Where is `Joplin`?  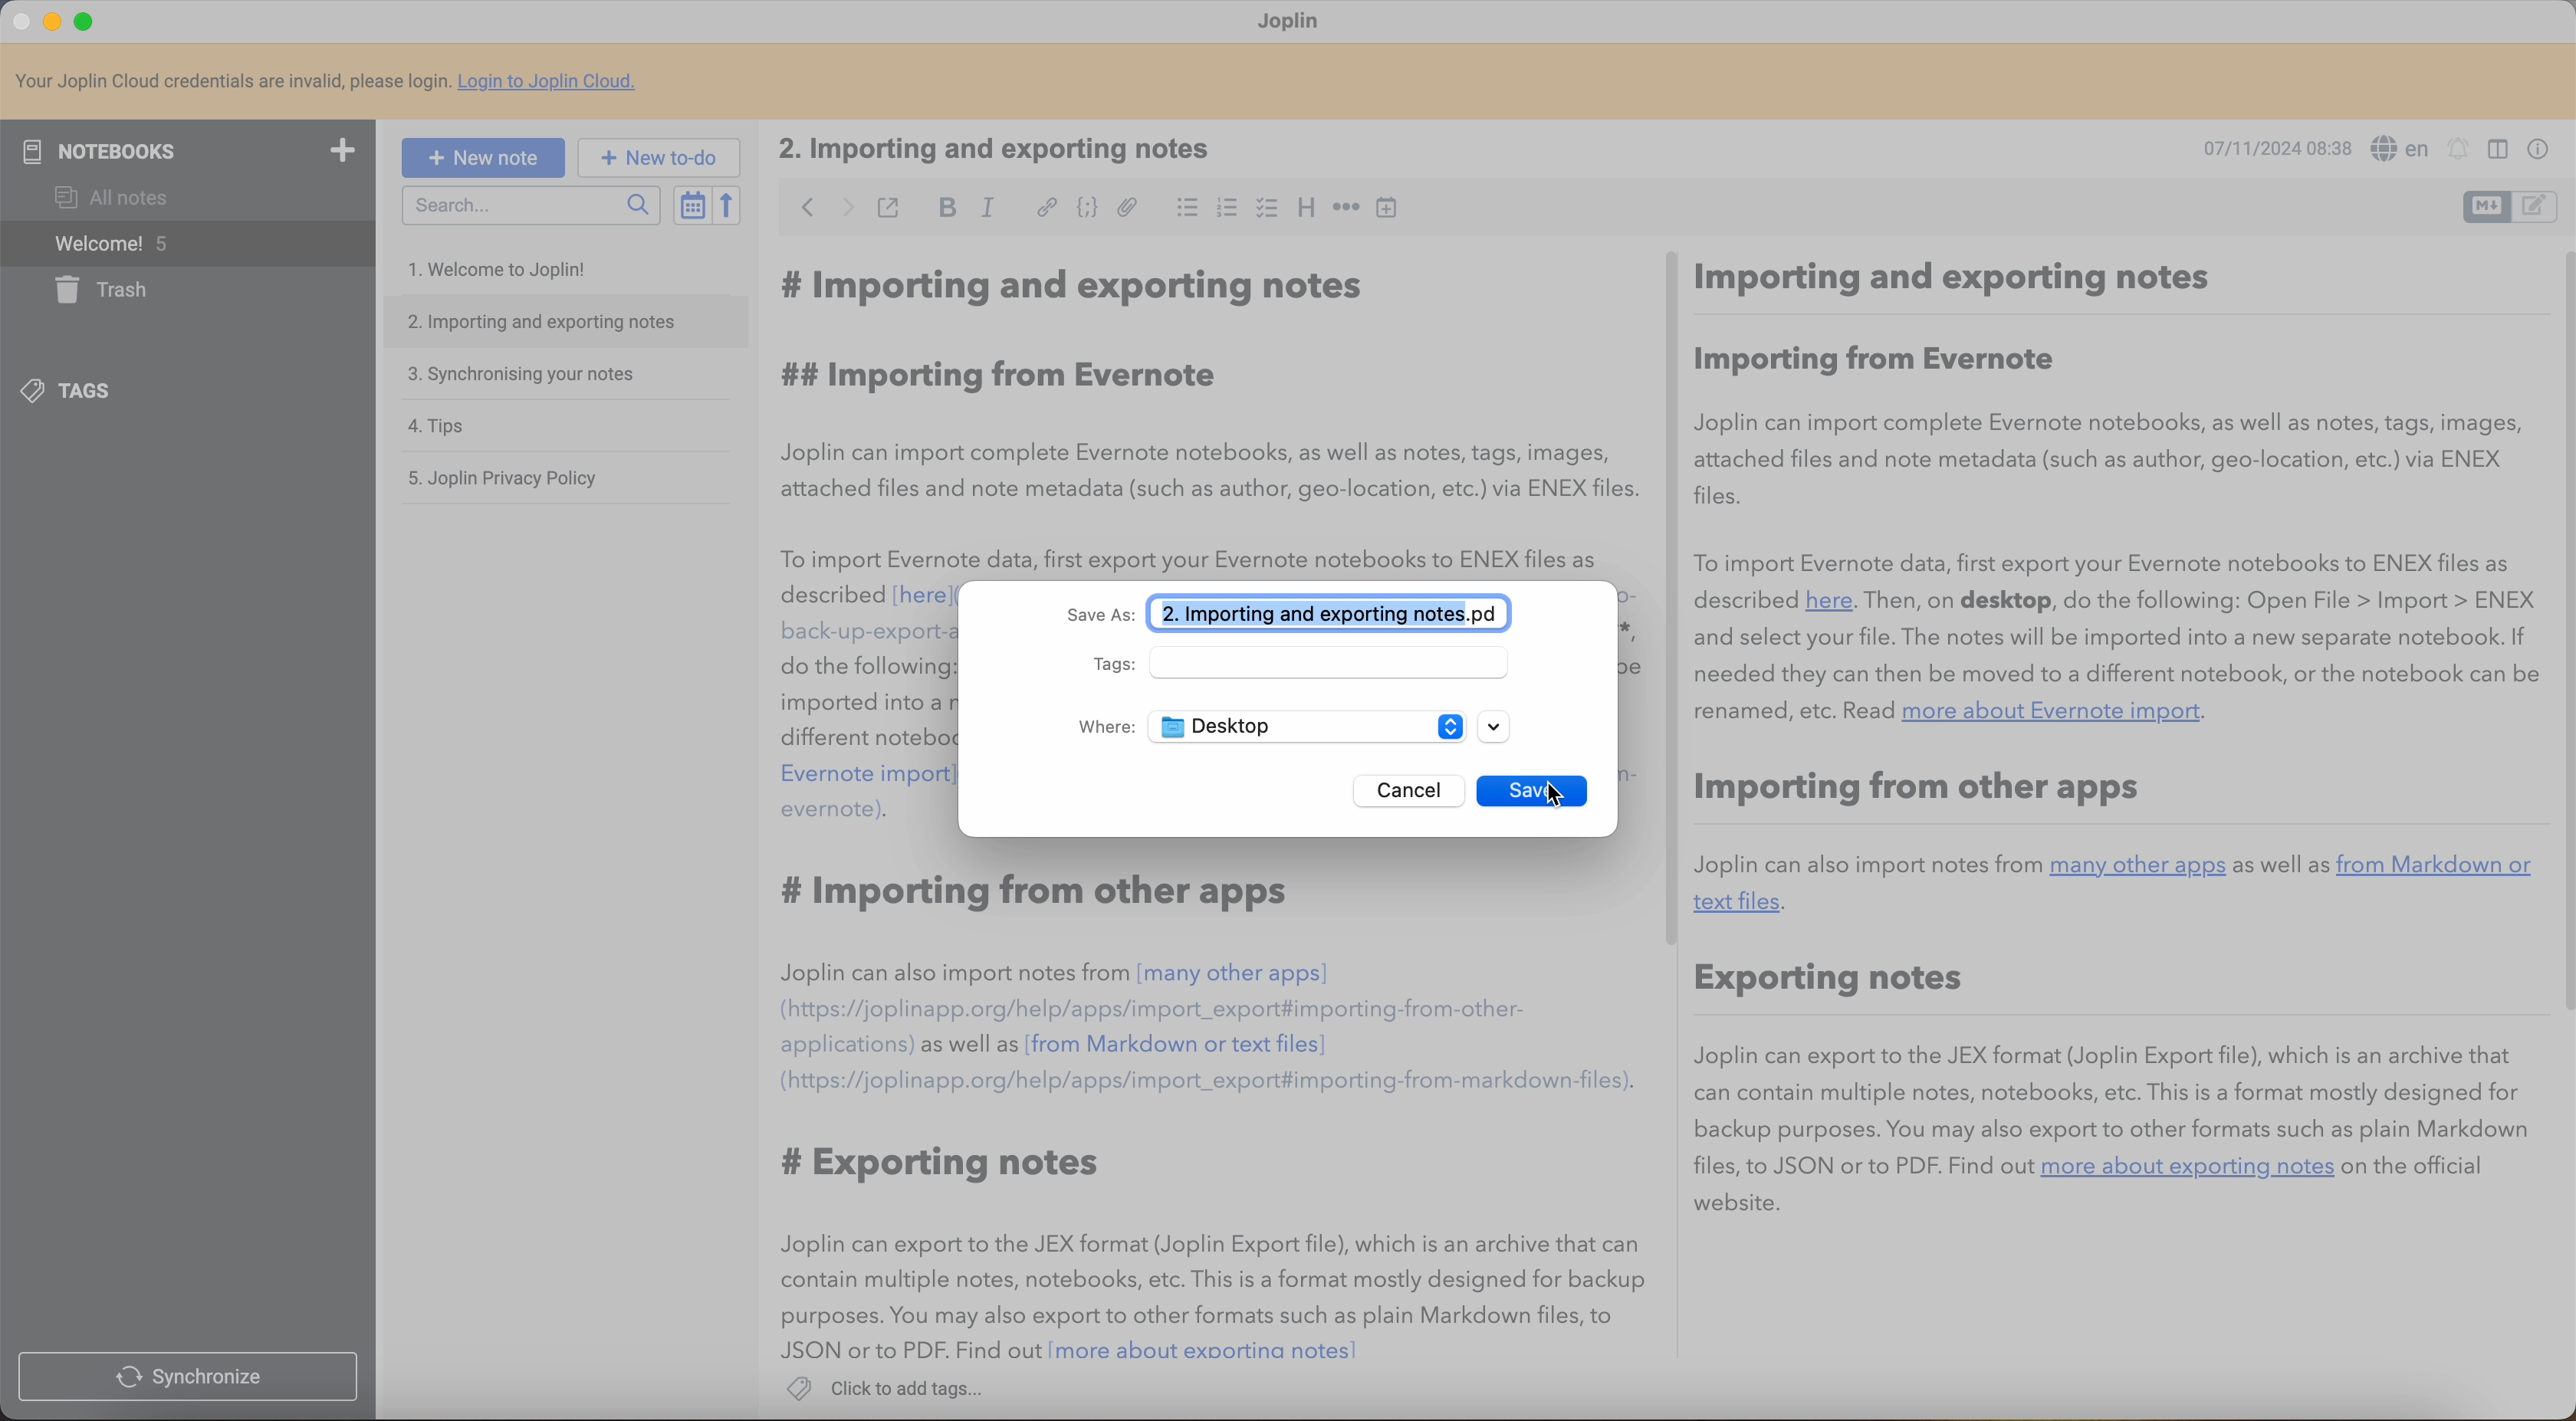
Joplin is located at coordinates (1294, 22).